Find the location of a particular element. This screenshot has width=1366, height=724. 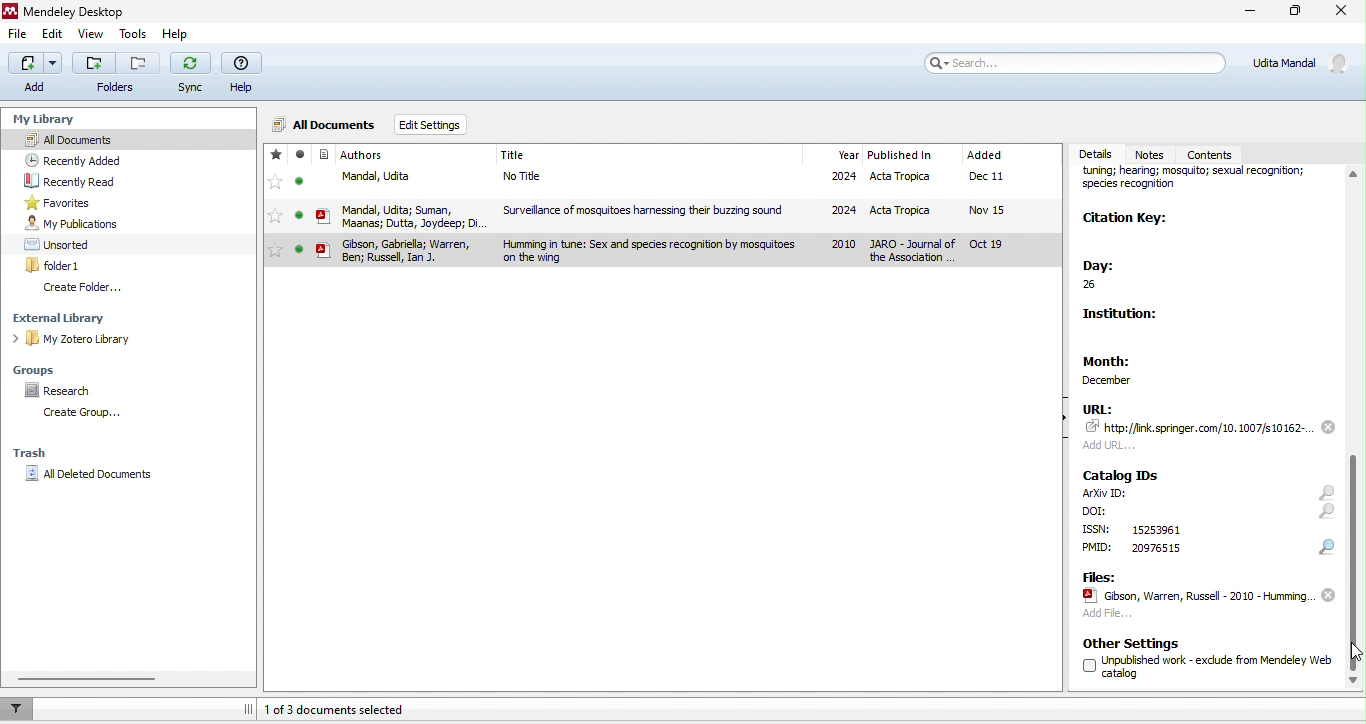

close is located at coordinates (1340, 14).